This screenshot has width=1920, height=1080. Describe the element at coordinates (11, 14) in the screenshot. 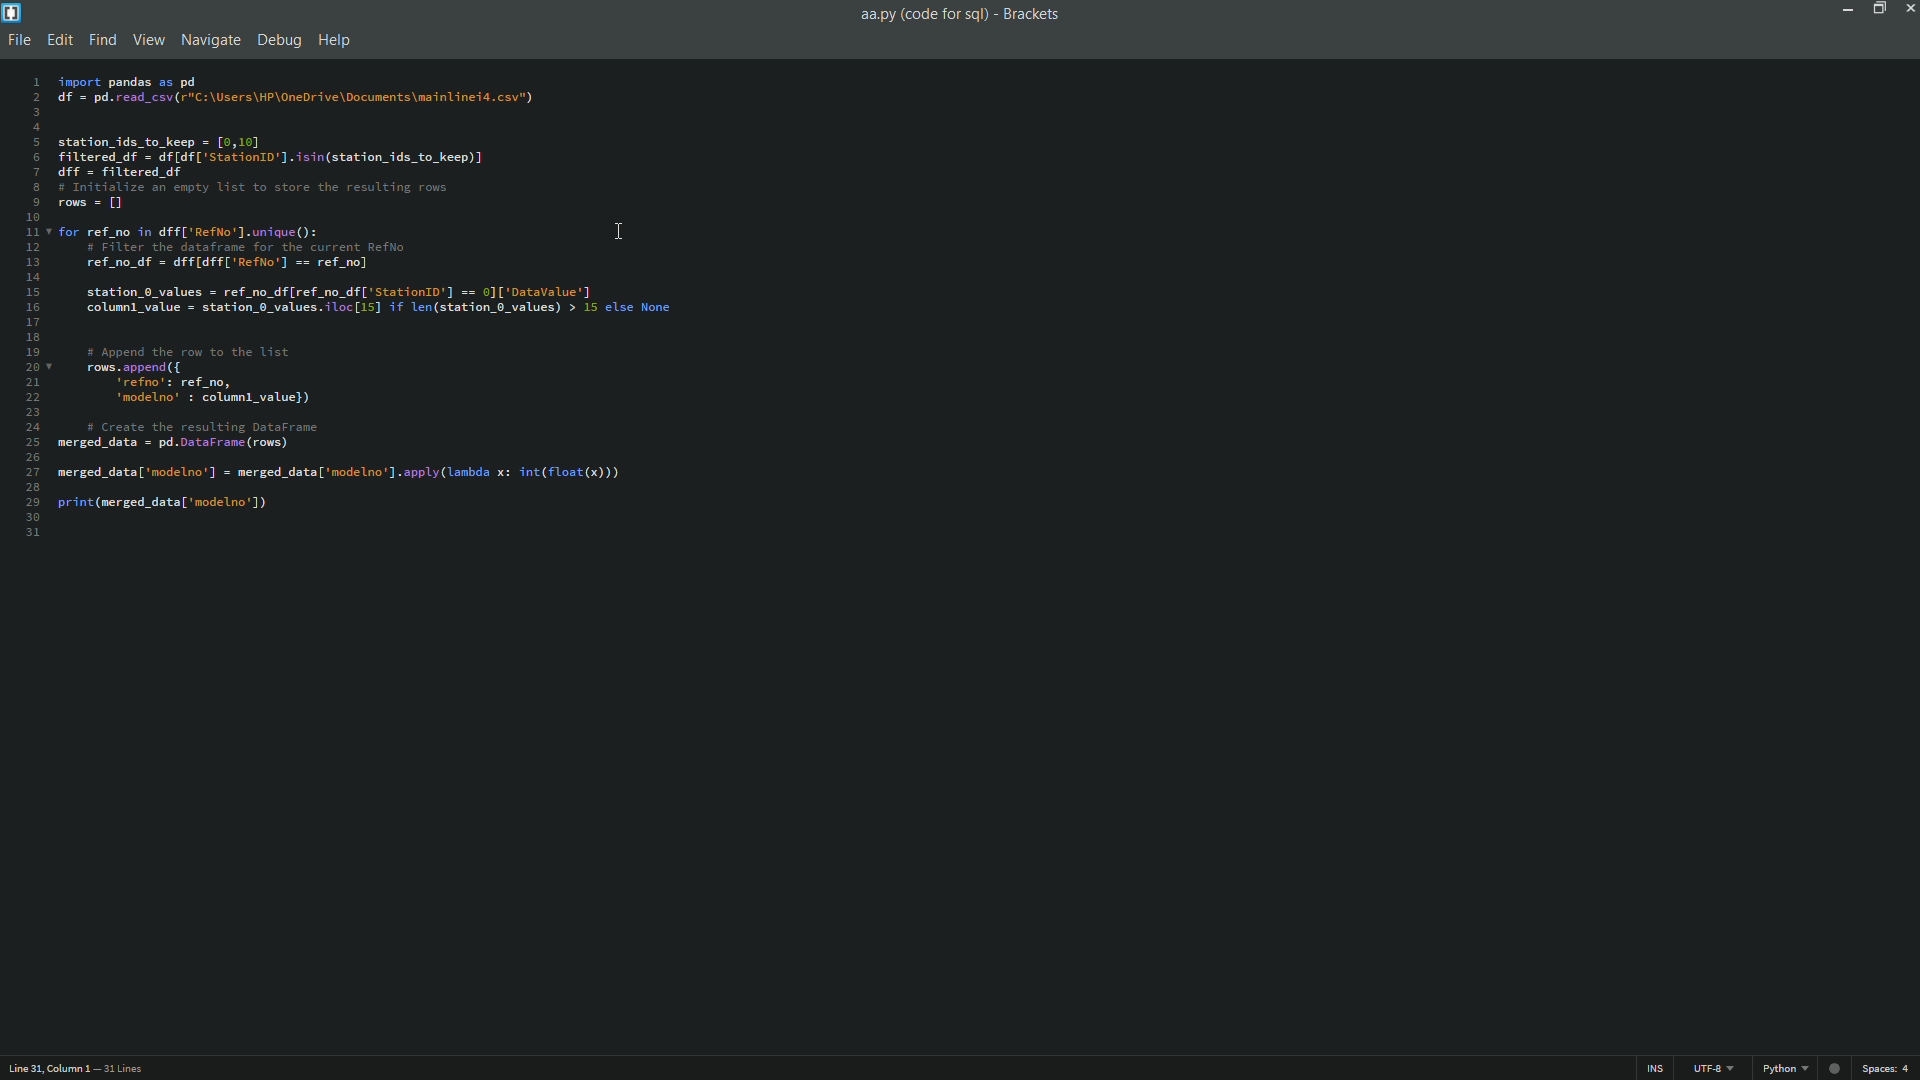

I see `app icon` at that location.